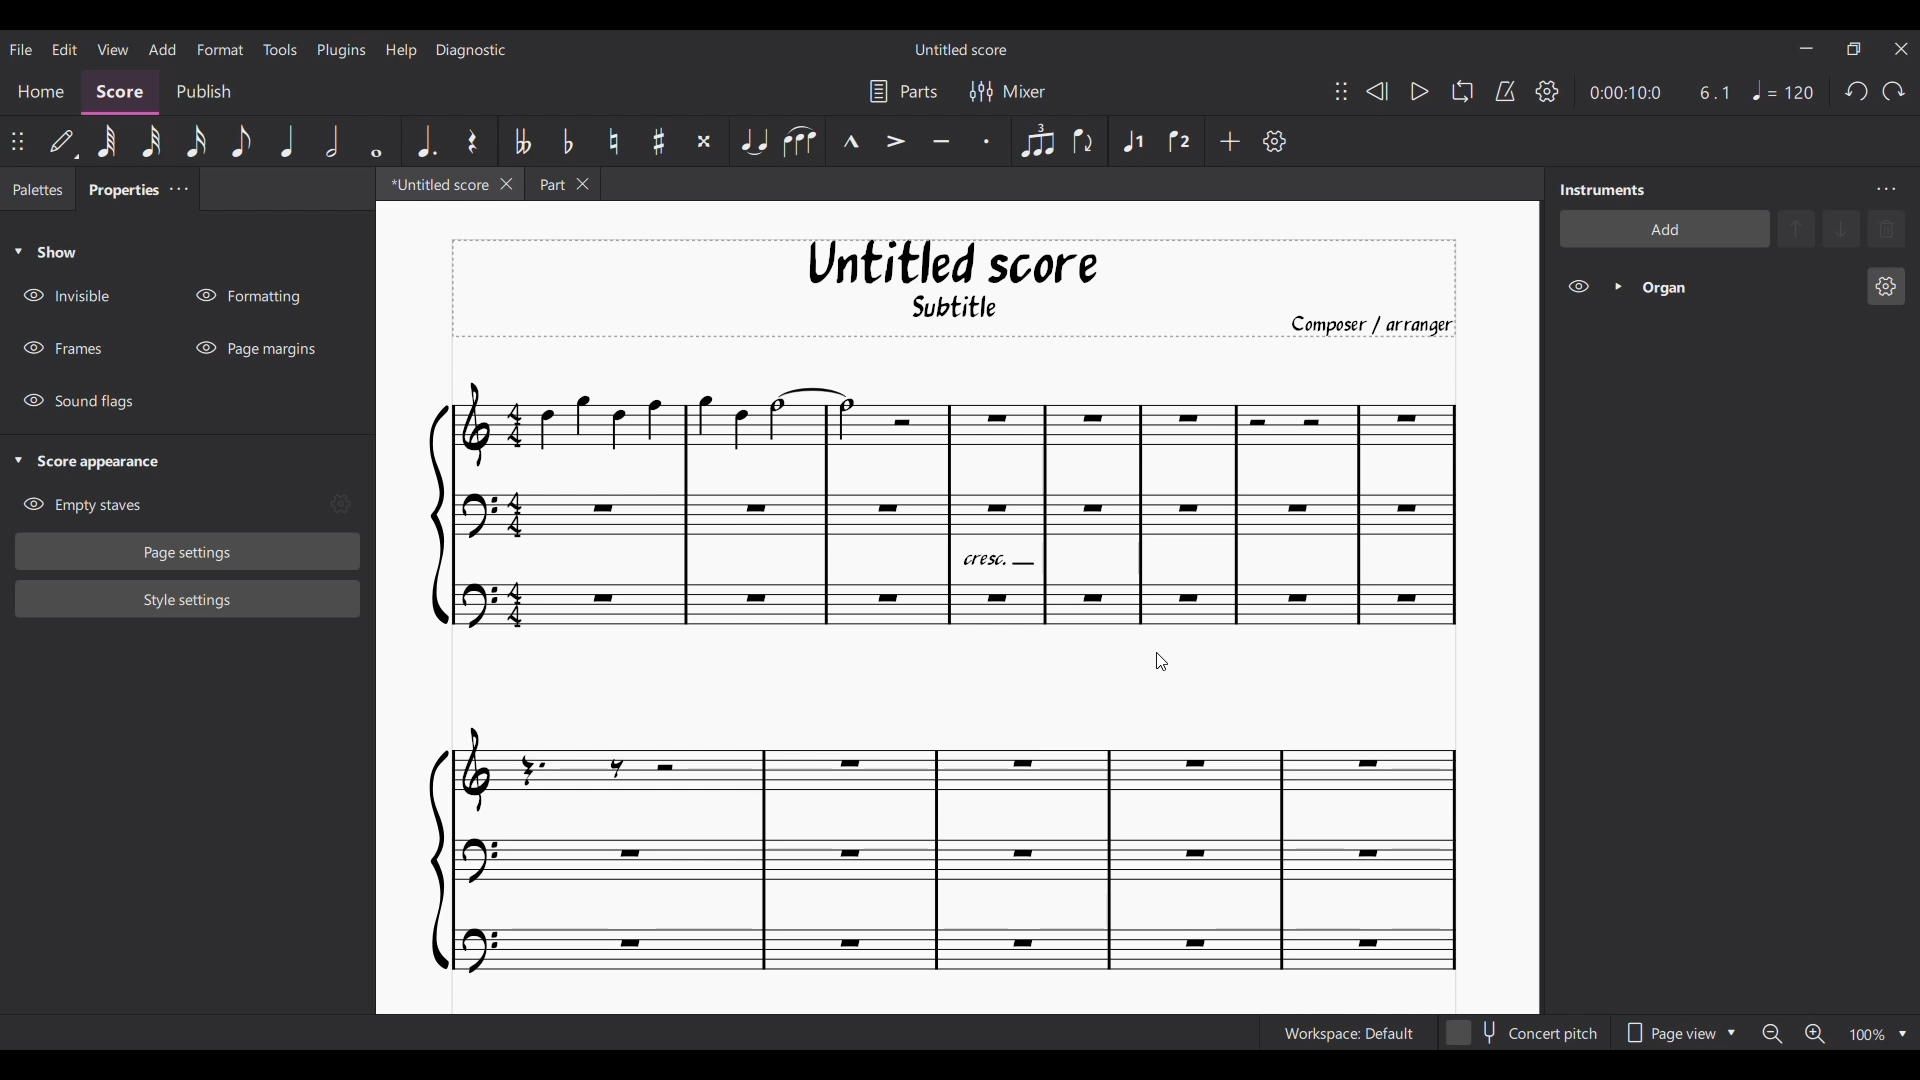 This screenshot has height=1080, width=1920. I want to click on Close/Undock Properties tab, so click(178, 188).